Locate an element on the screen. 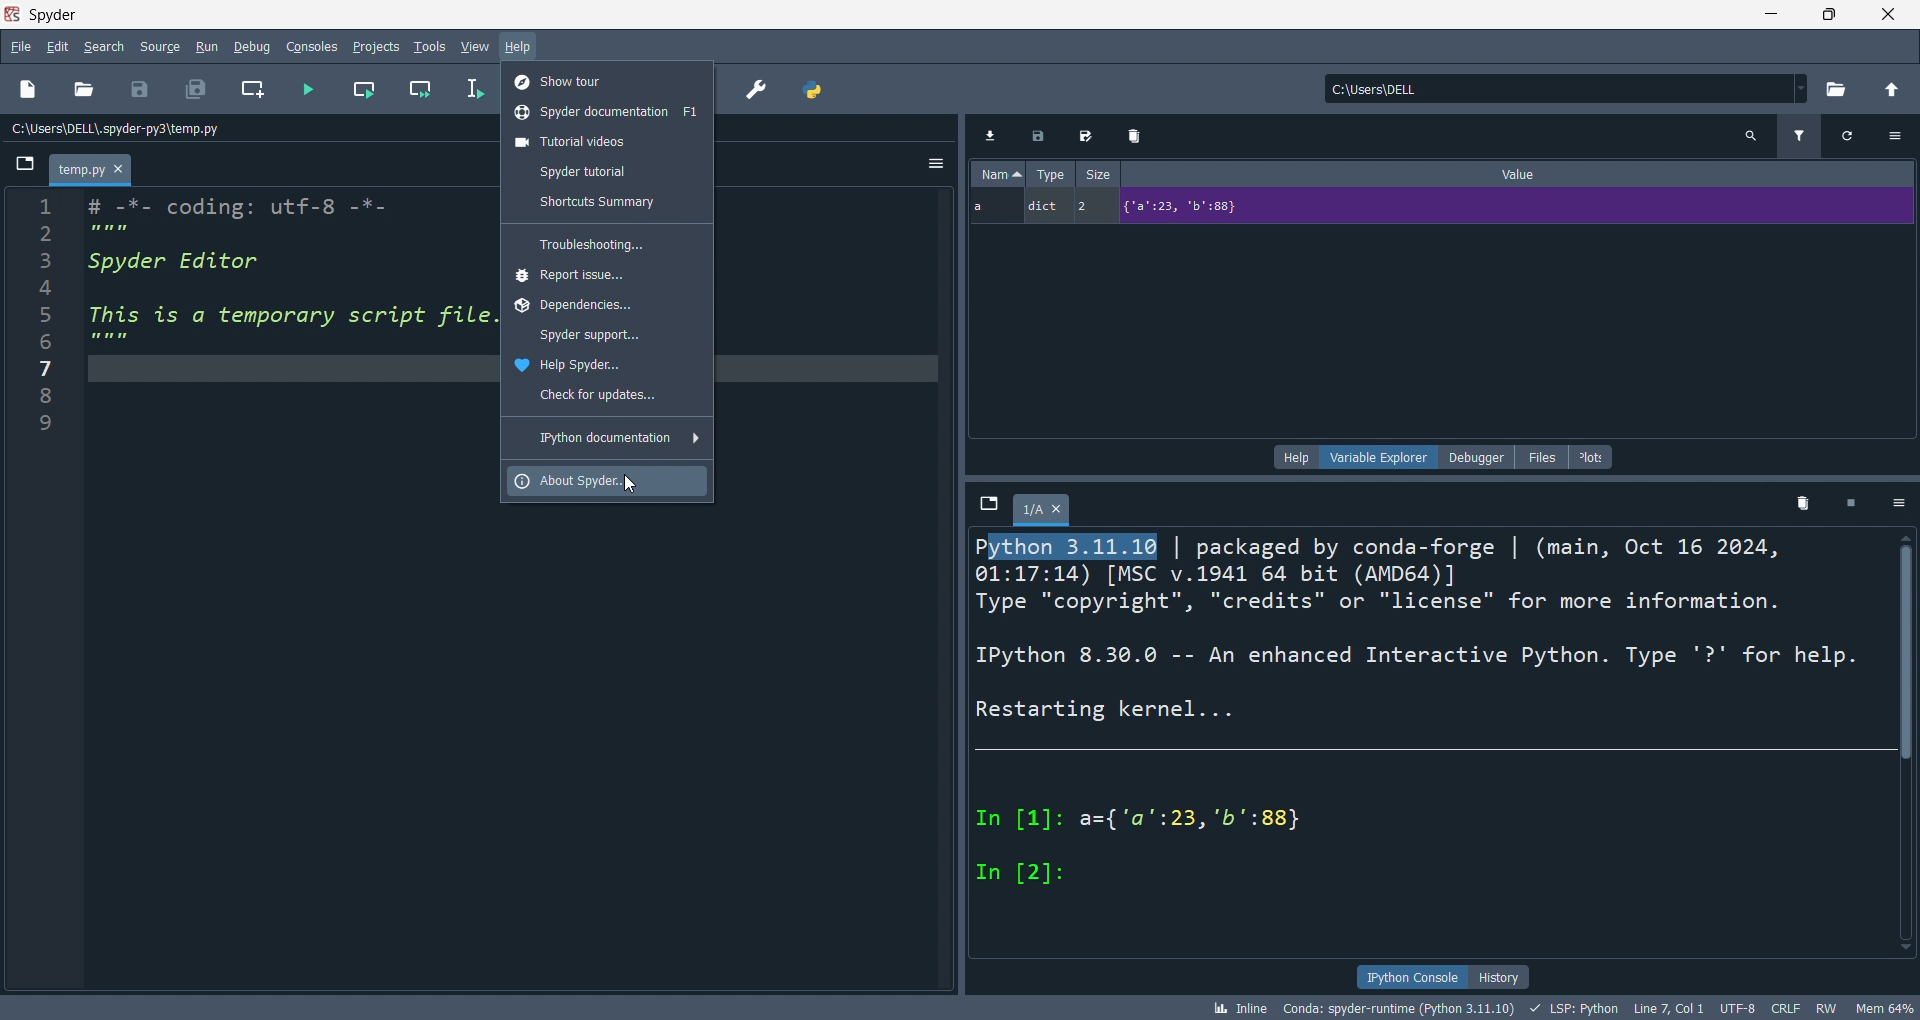 The image size is (1920, 1020). Name is located at coordinates (998, 173).